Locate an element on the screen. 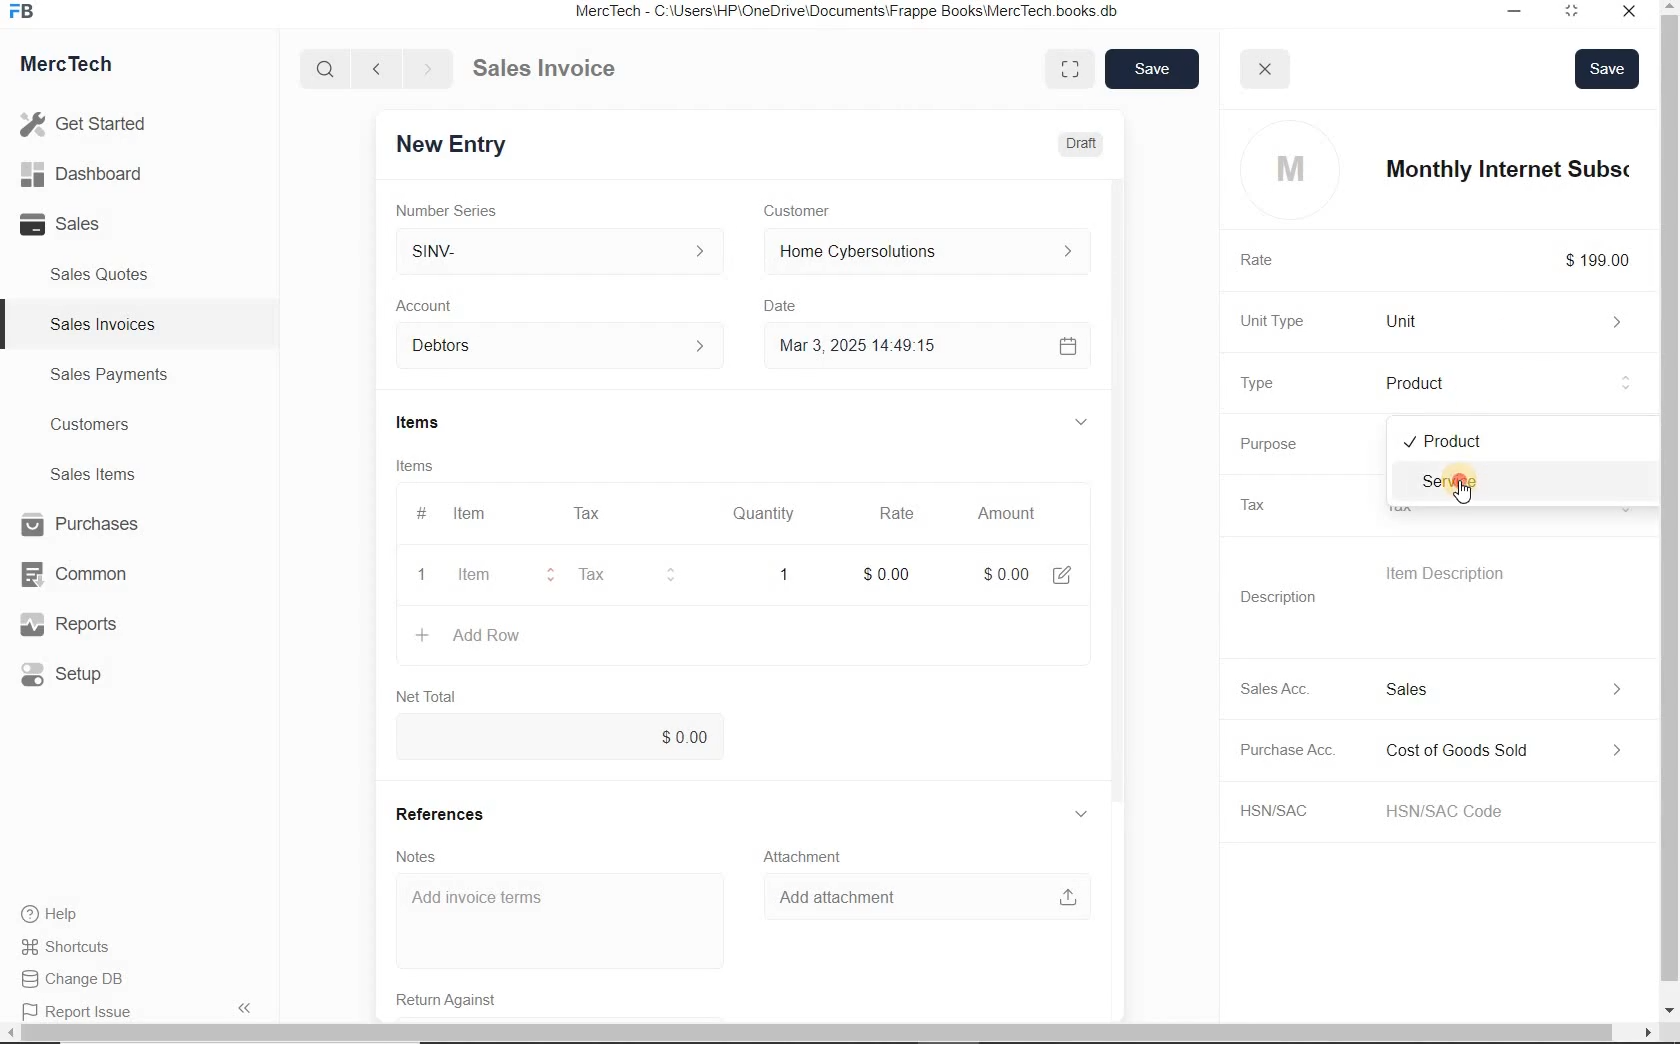  Shortcuts is located at coordinates (75, 948).